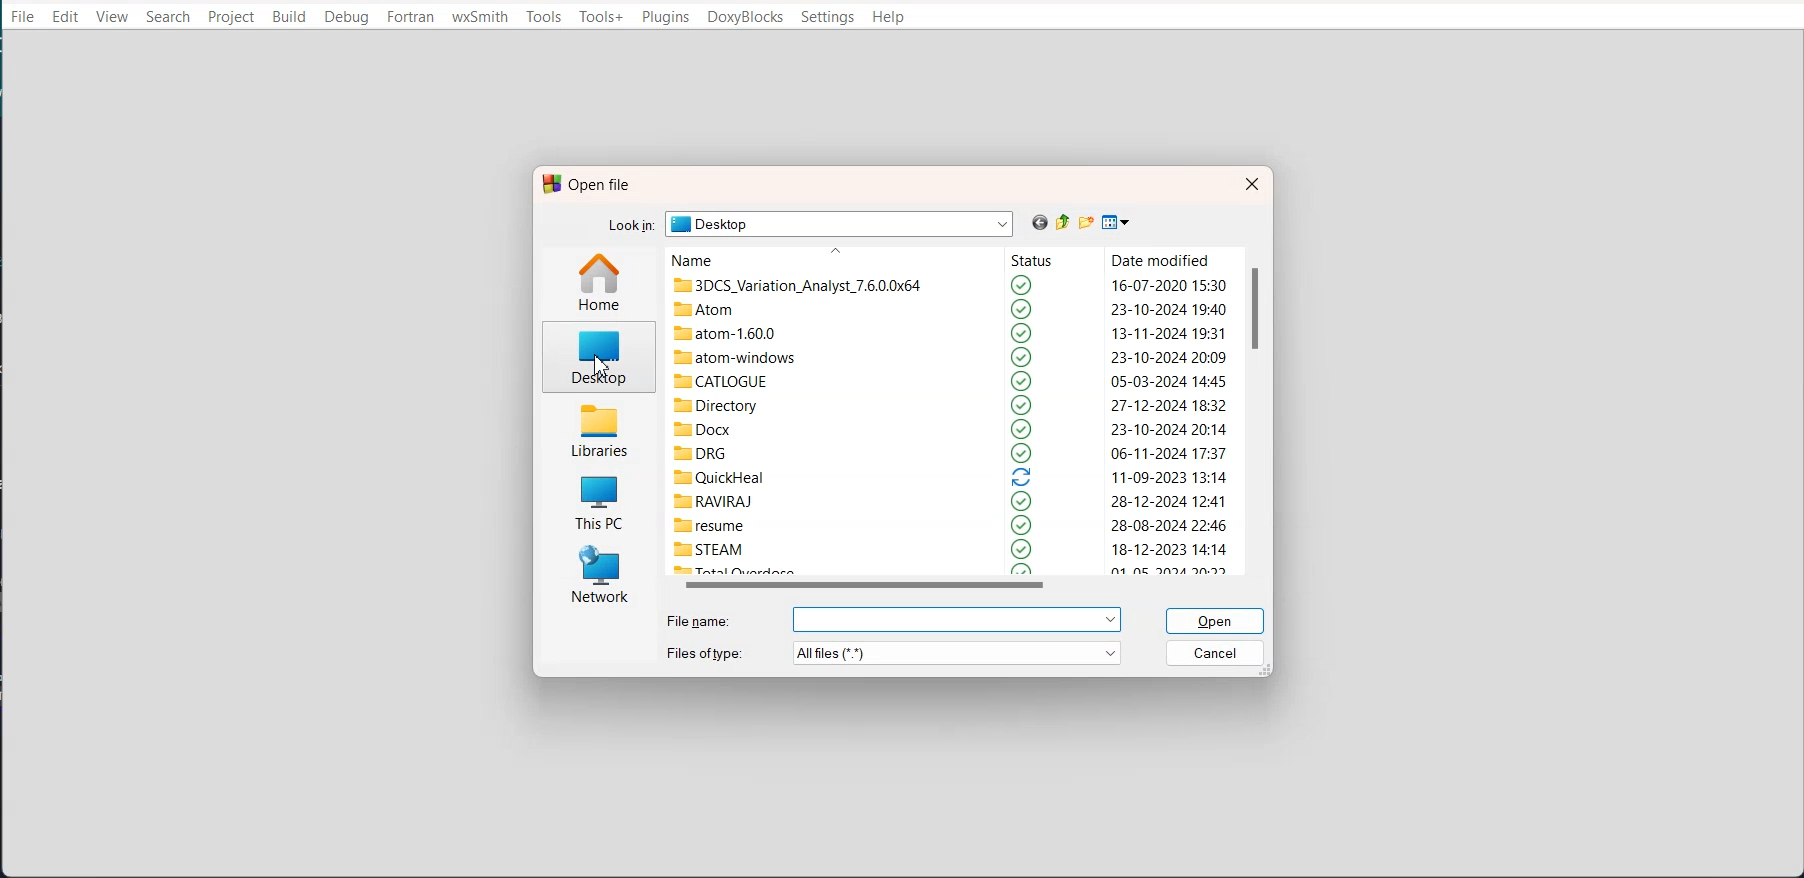 This screenshot has height=878, width=1804. Describe the element at coordinates (1117, 223) in the screenshot. I see `View menu` at that location.